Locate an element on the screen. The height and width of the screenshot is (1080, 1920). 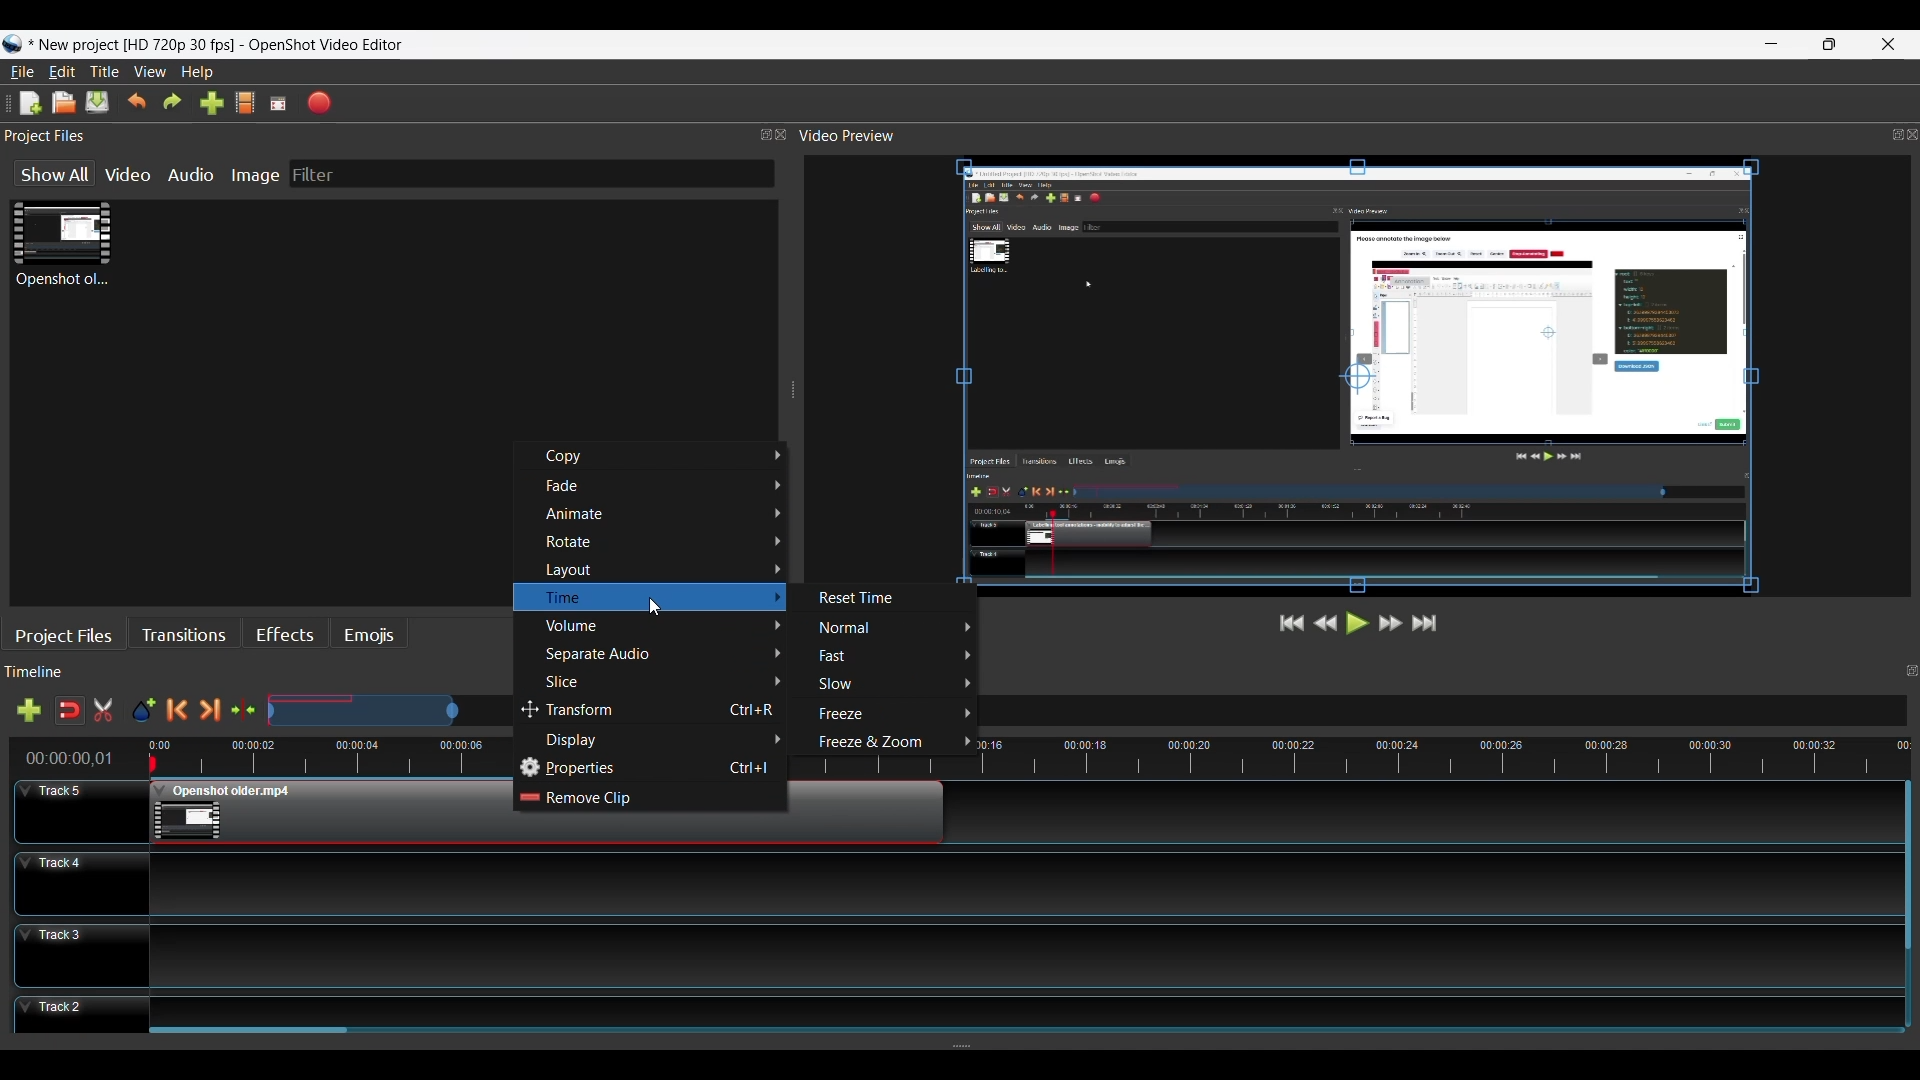
Reset Time is located at coordinates (867, 599).